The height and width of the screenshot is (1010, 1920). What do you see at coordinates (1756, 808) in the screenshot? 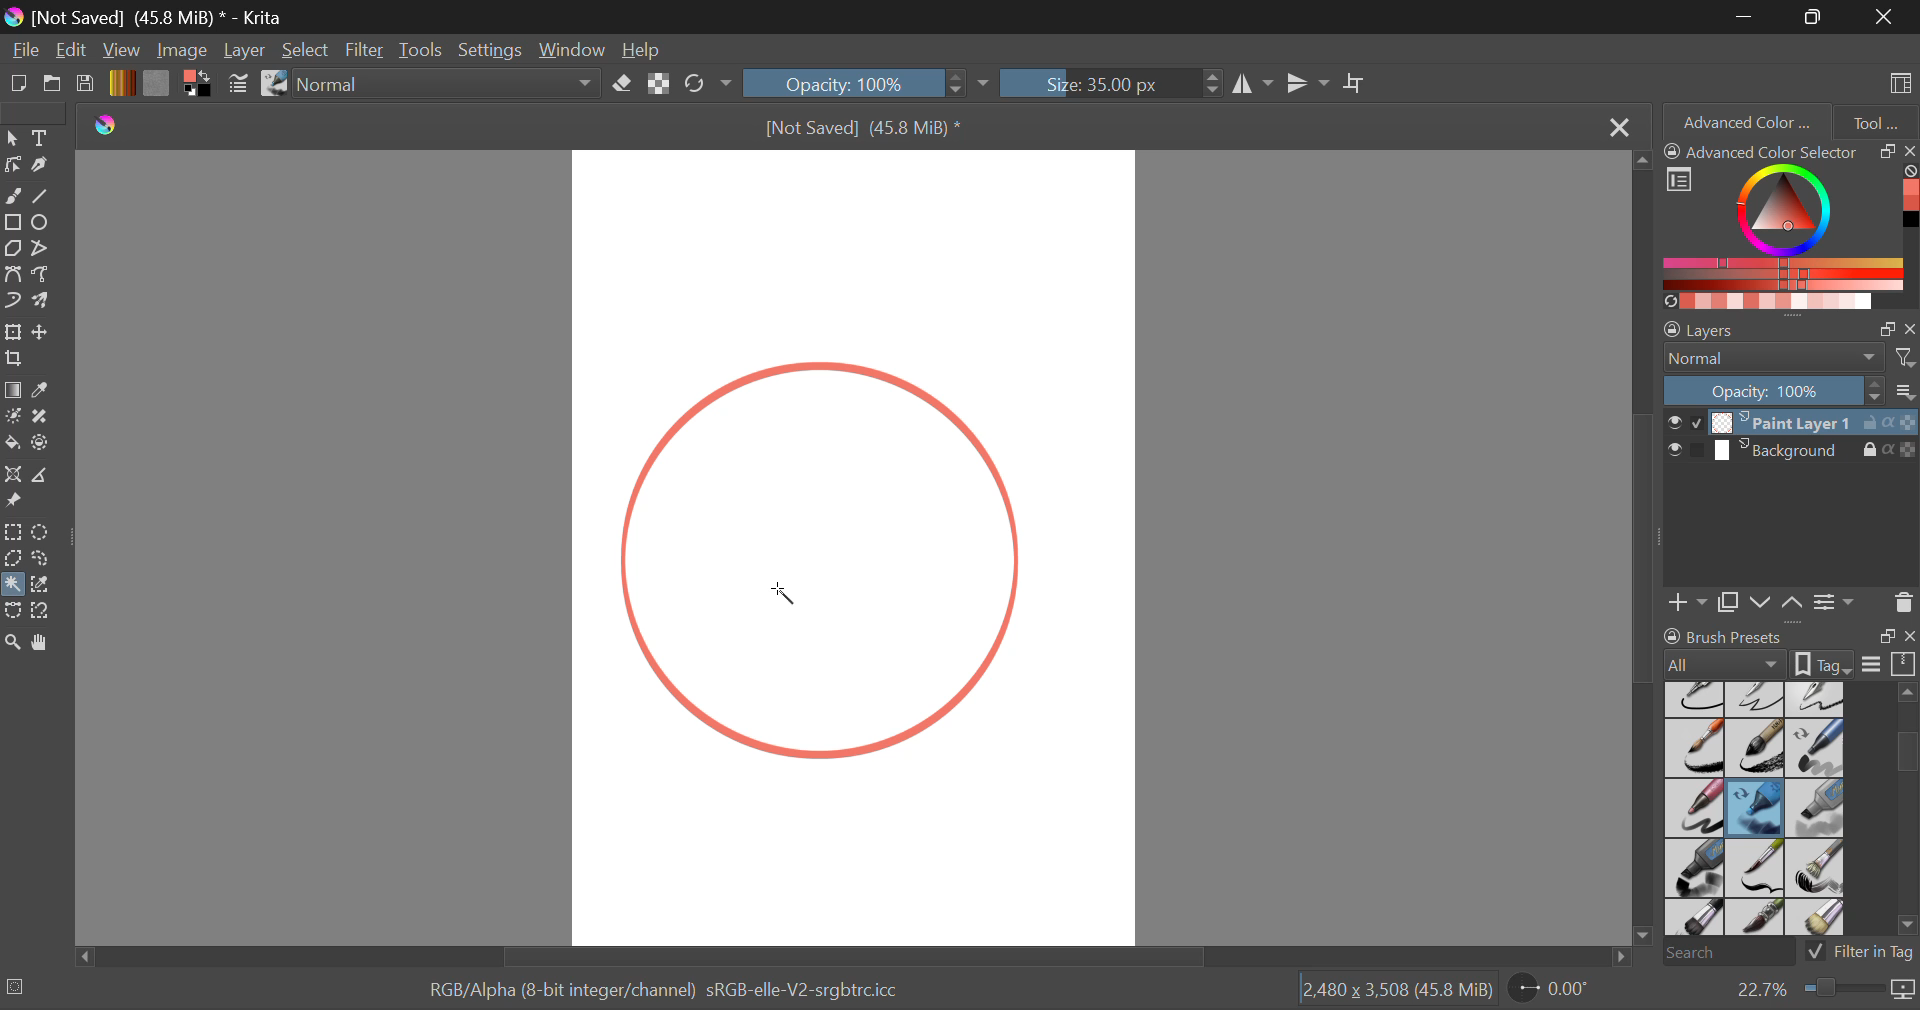
I see `Marker Dry` at bounding box center [1756, 808].